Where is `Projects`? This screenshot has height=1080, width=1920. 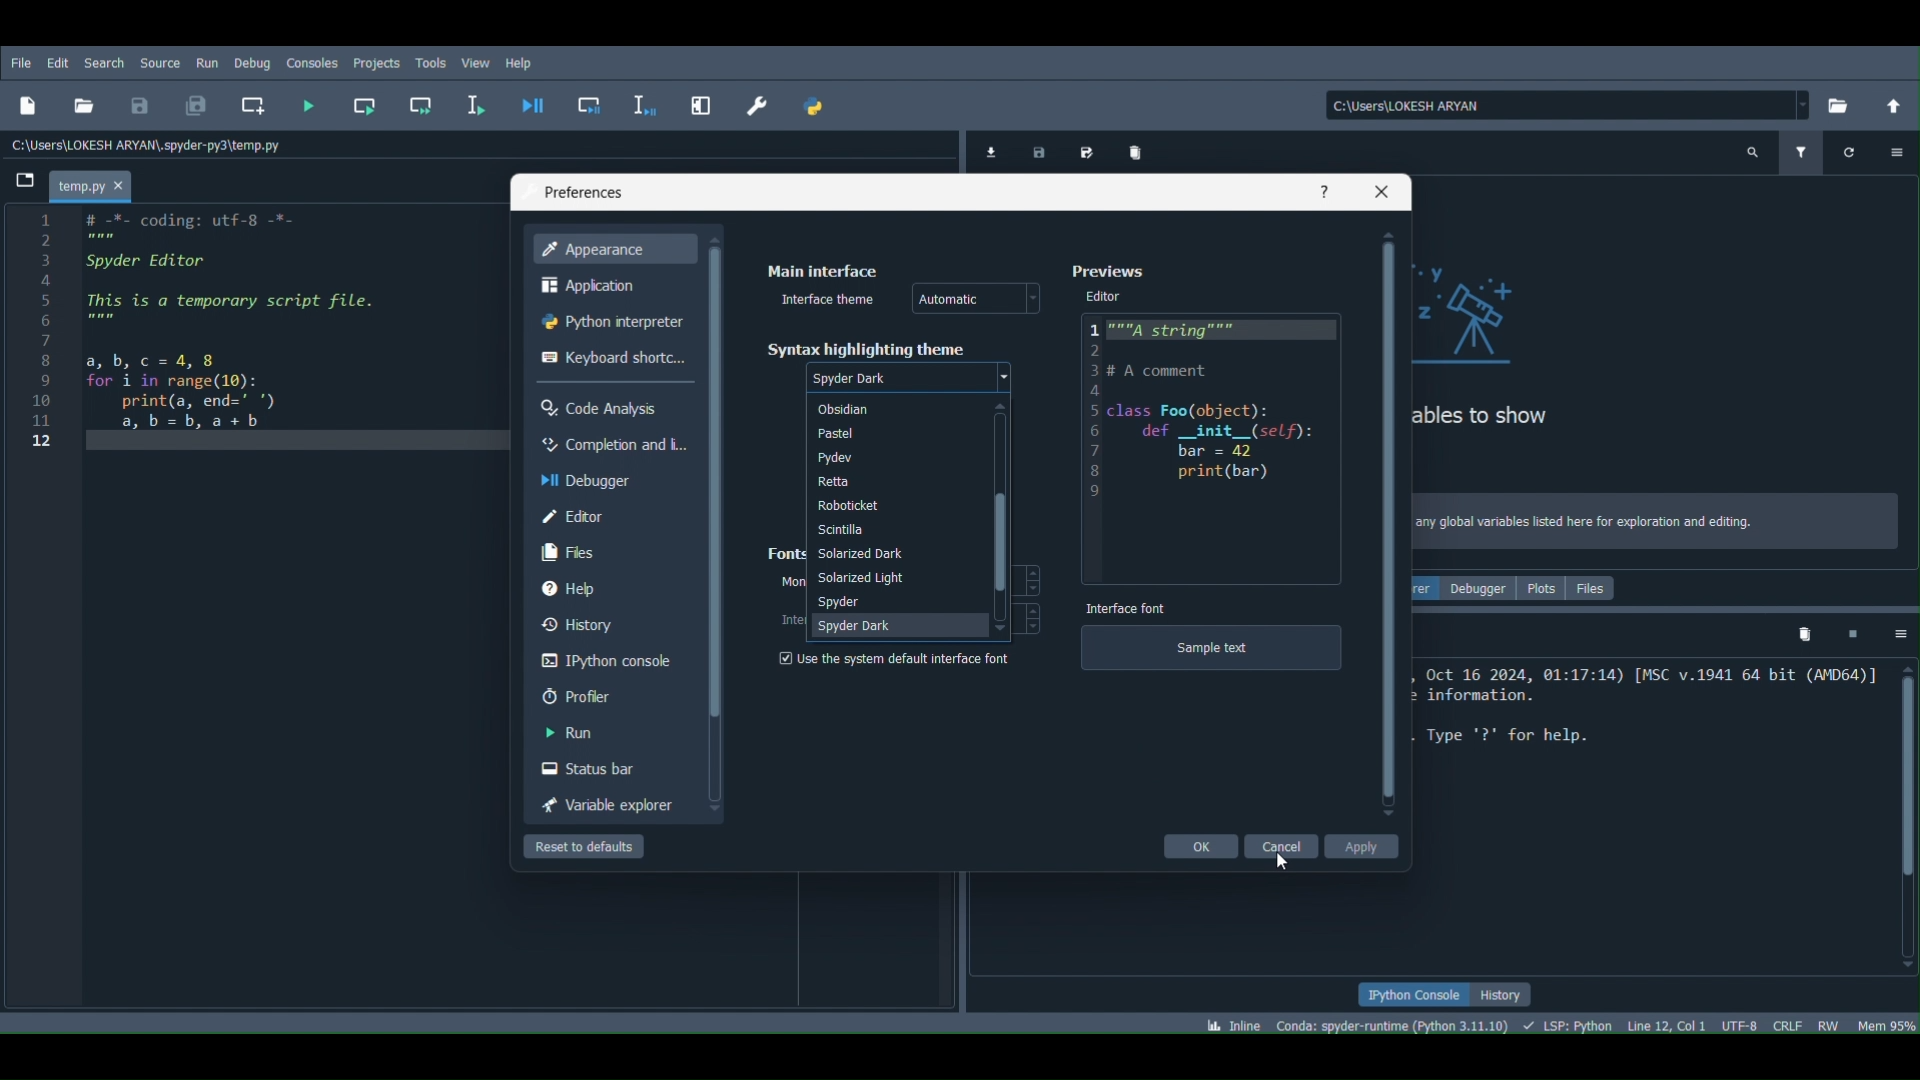 Projects is located at coordinates (376, 61).